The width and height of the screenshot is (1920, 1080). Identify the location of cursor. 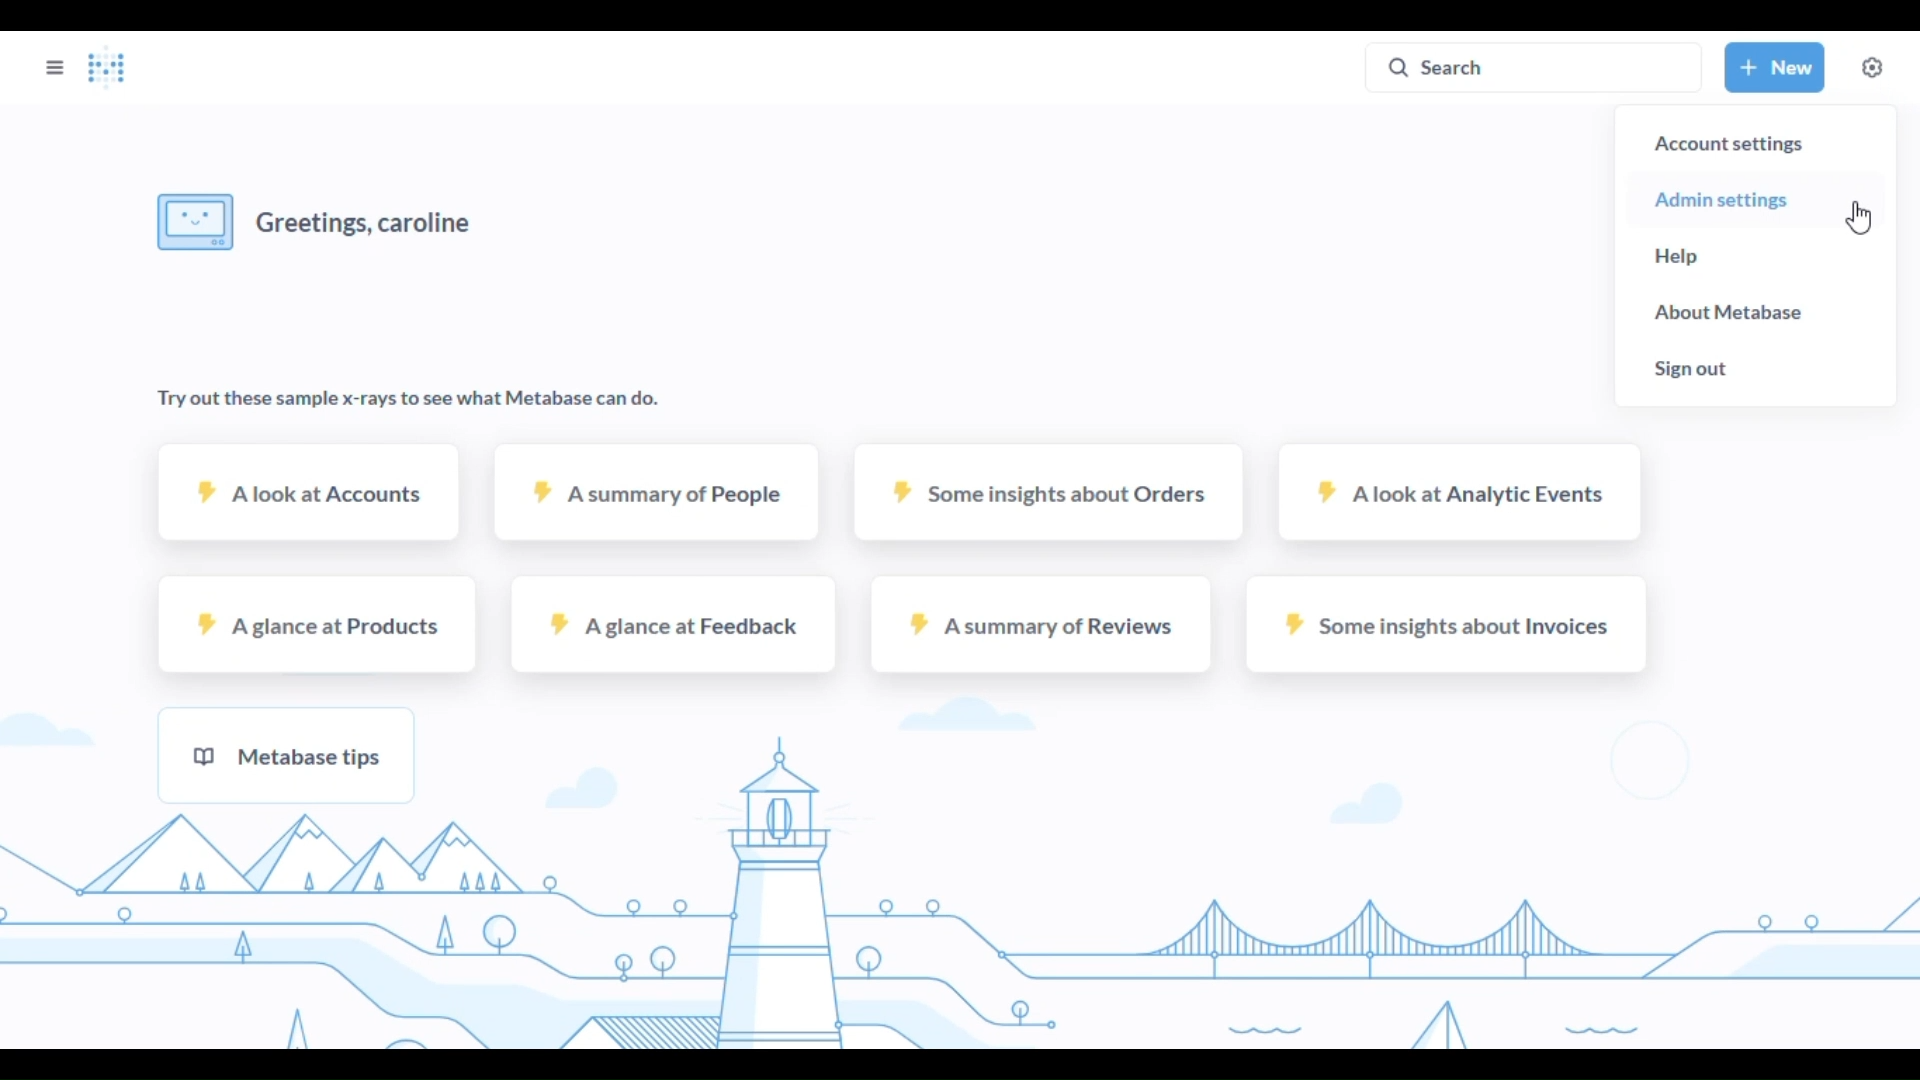
(1860, 218).